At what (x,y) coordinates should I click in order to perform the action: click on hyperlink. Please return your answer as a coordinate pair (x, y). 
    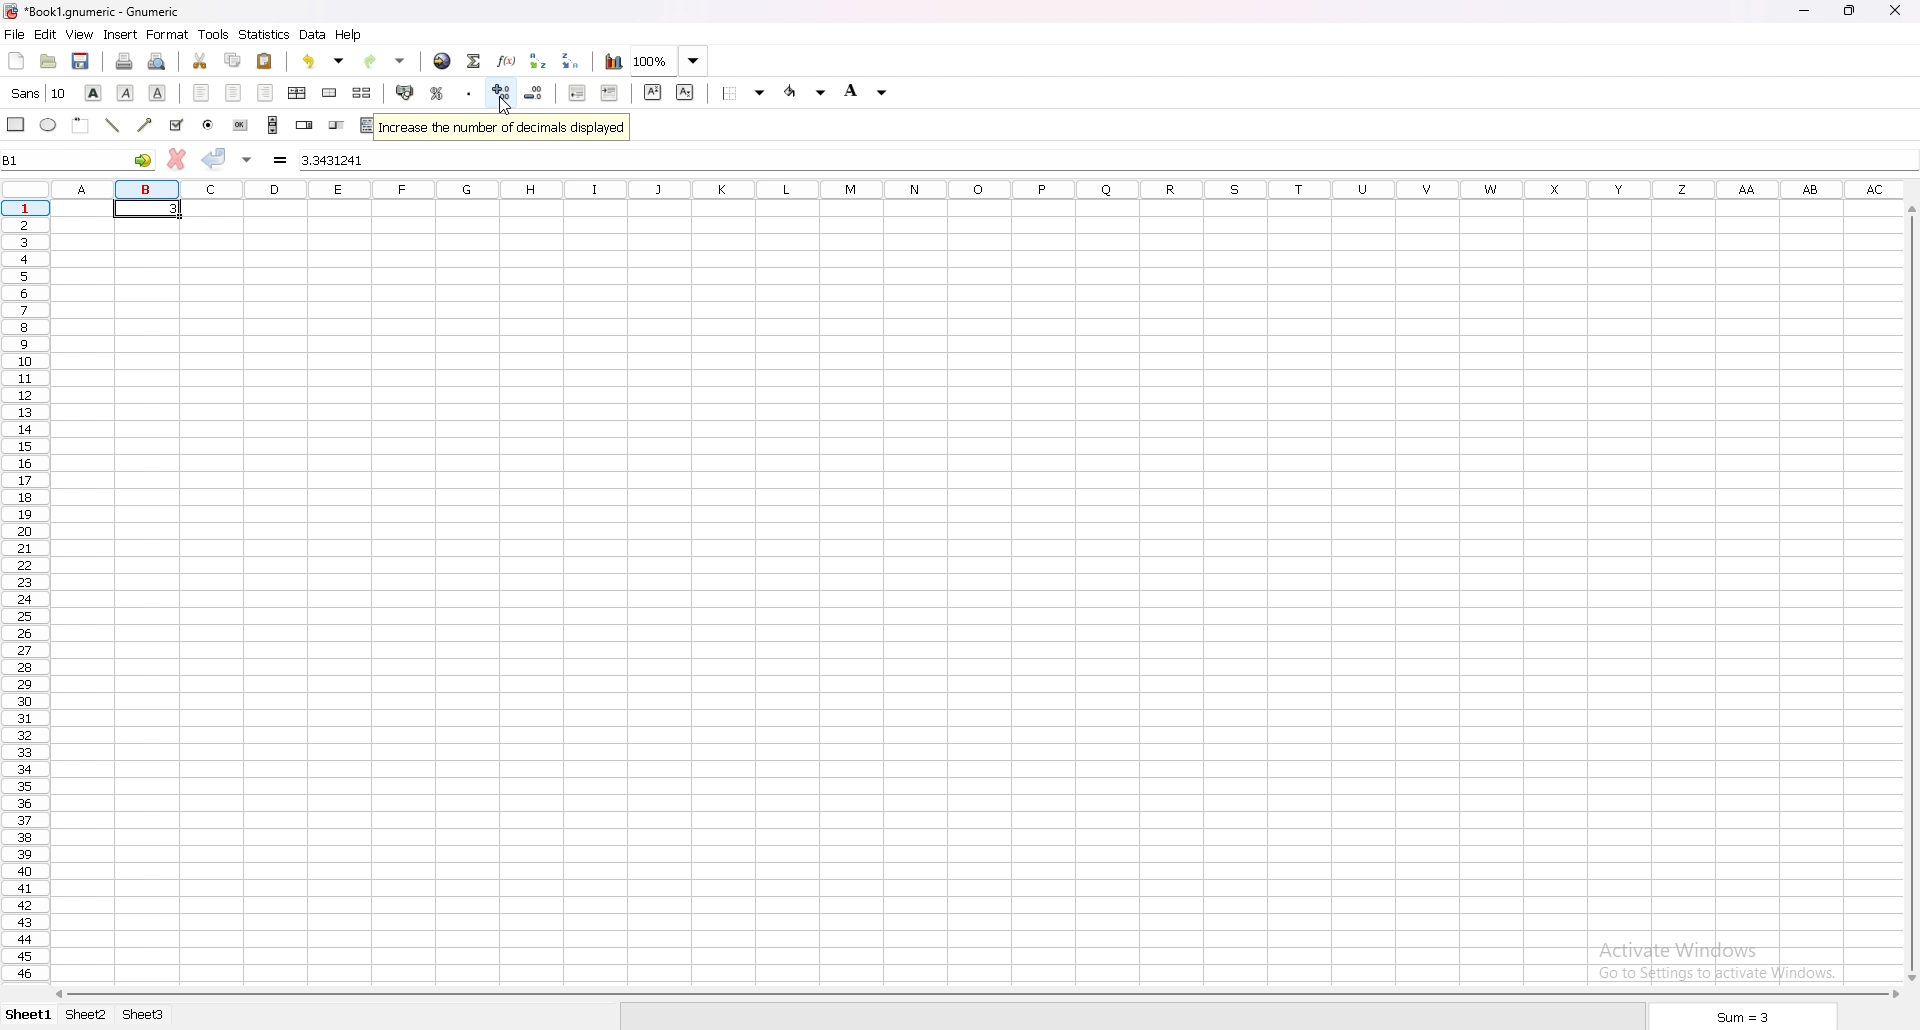
    Looking at the image, I should click on (443, 62).